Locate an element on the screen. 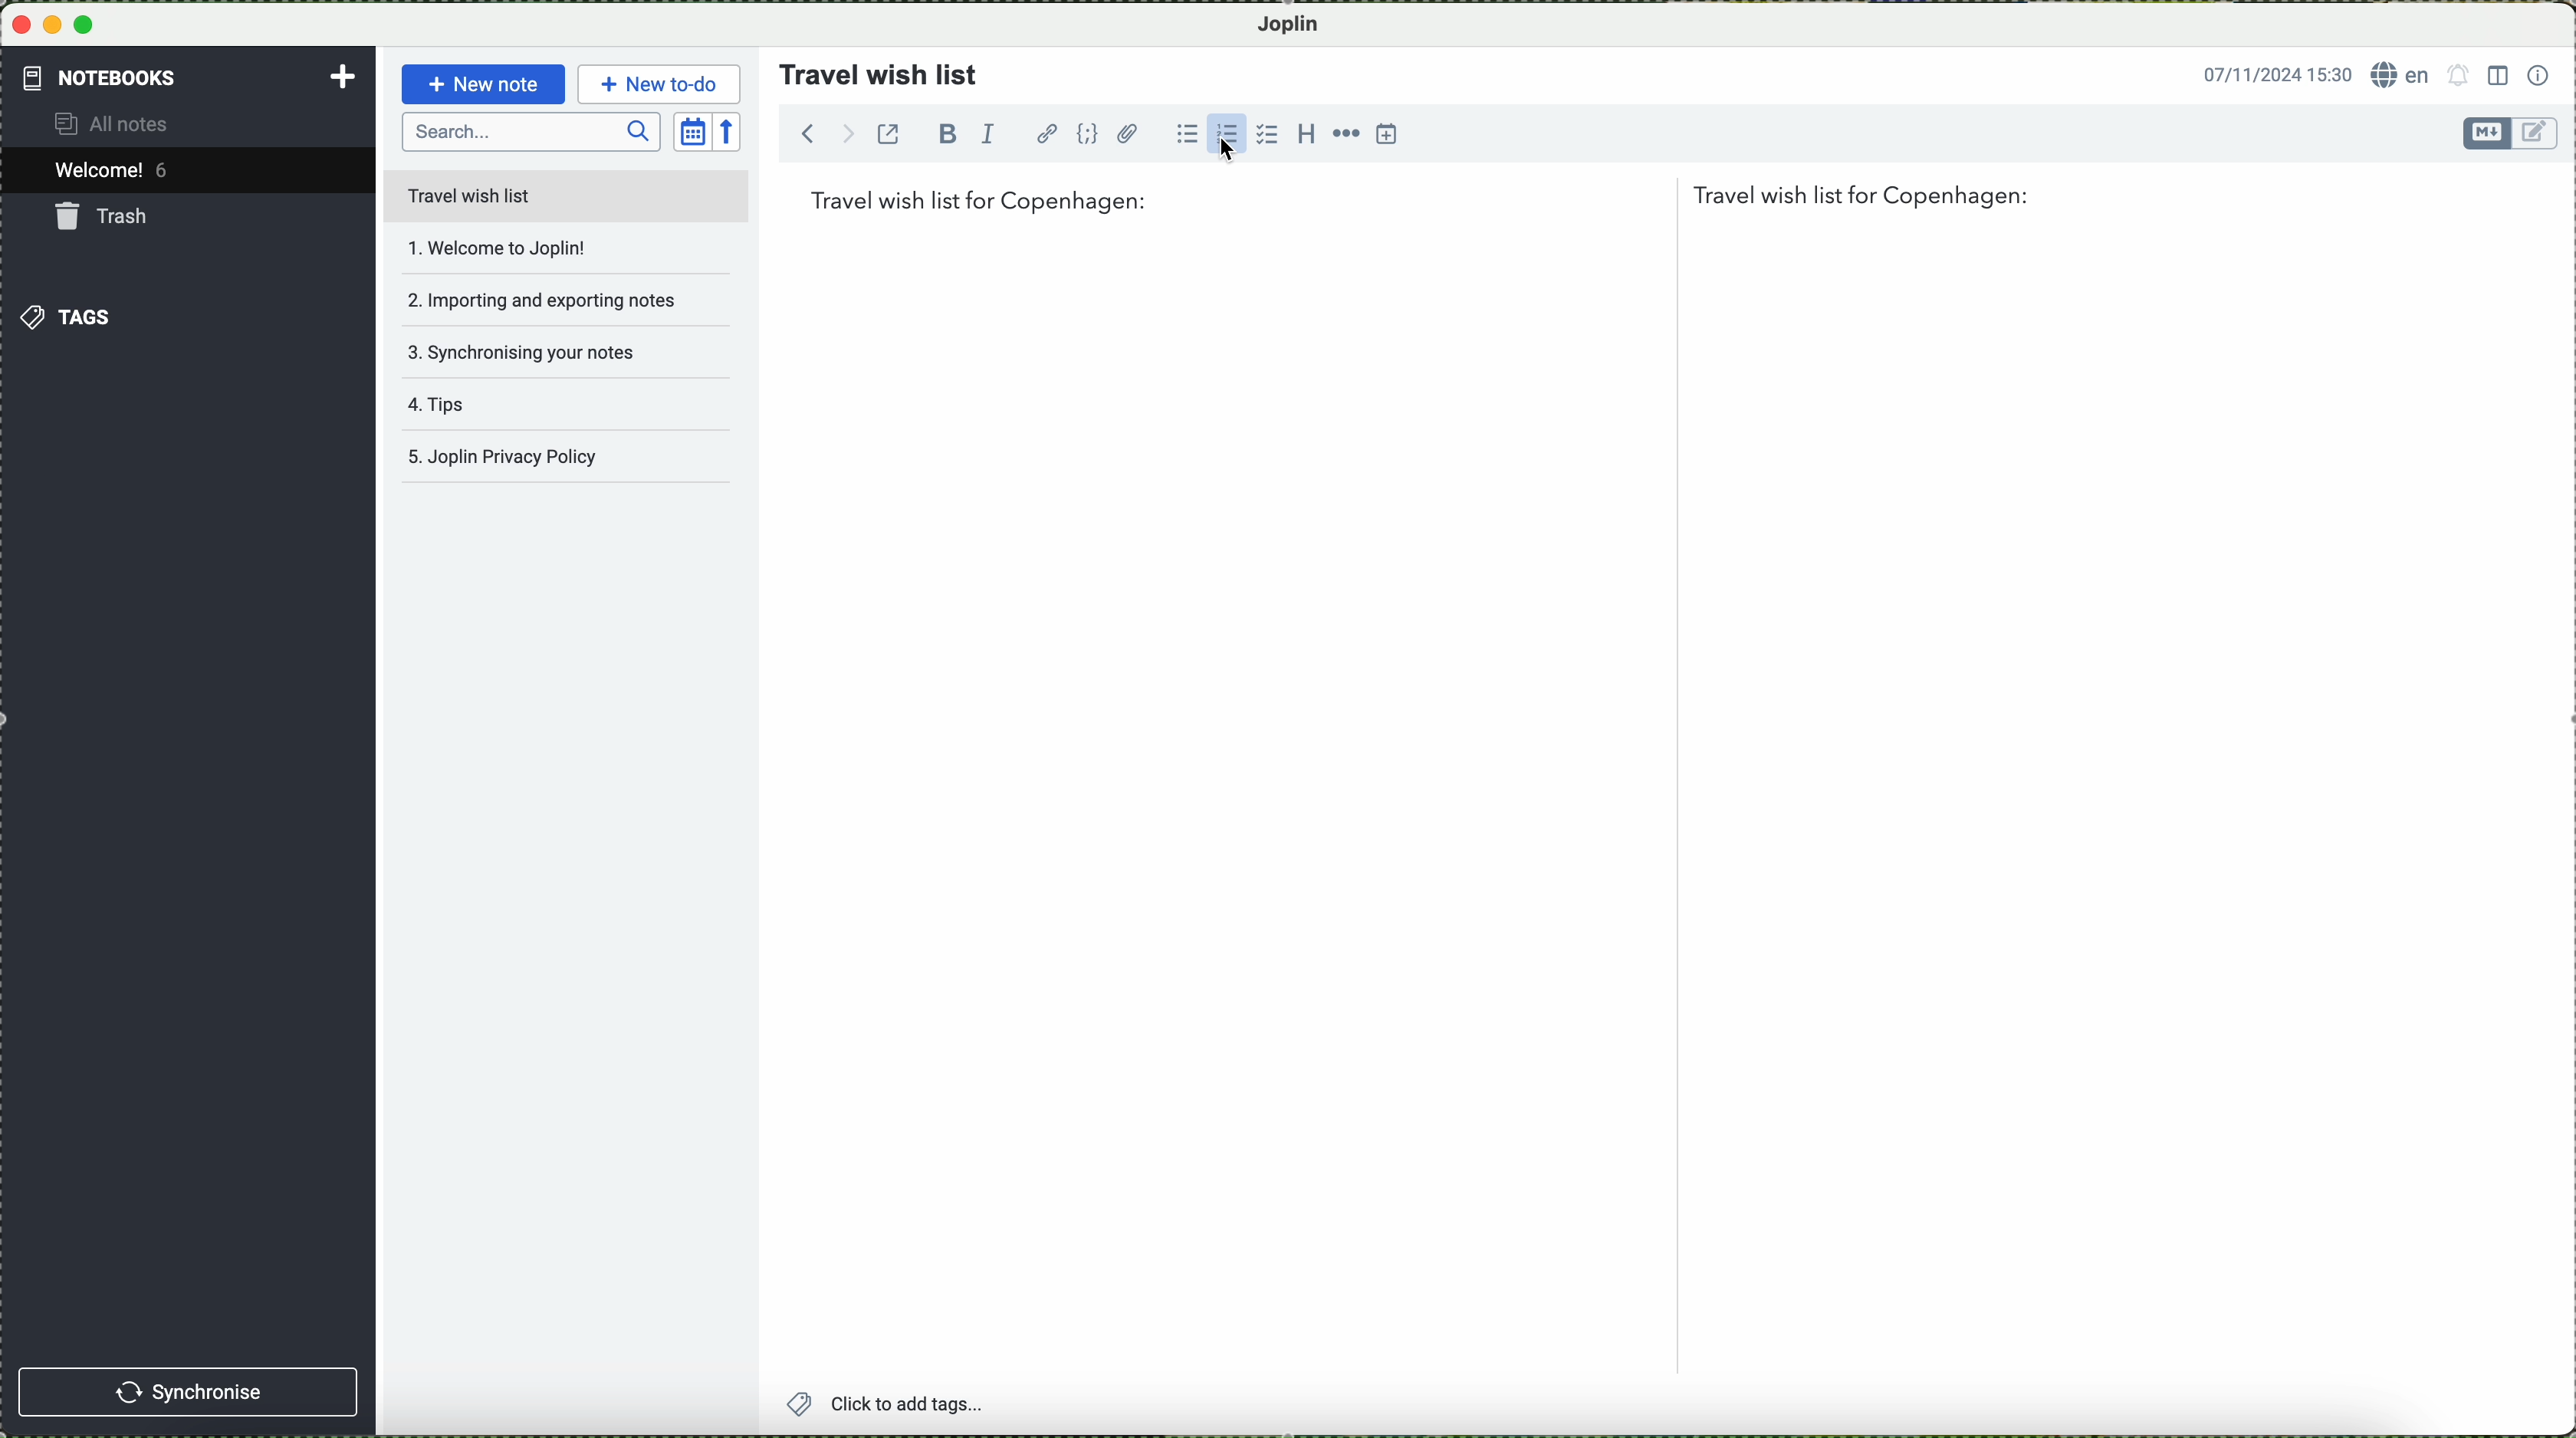 The width and height of the screenshot is (2576, 1438). toggle external editing is located at coordinates (893, 141).